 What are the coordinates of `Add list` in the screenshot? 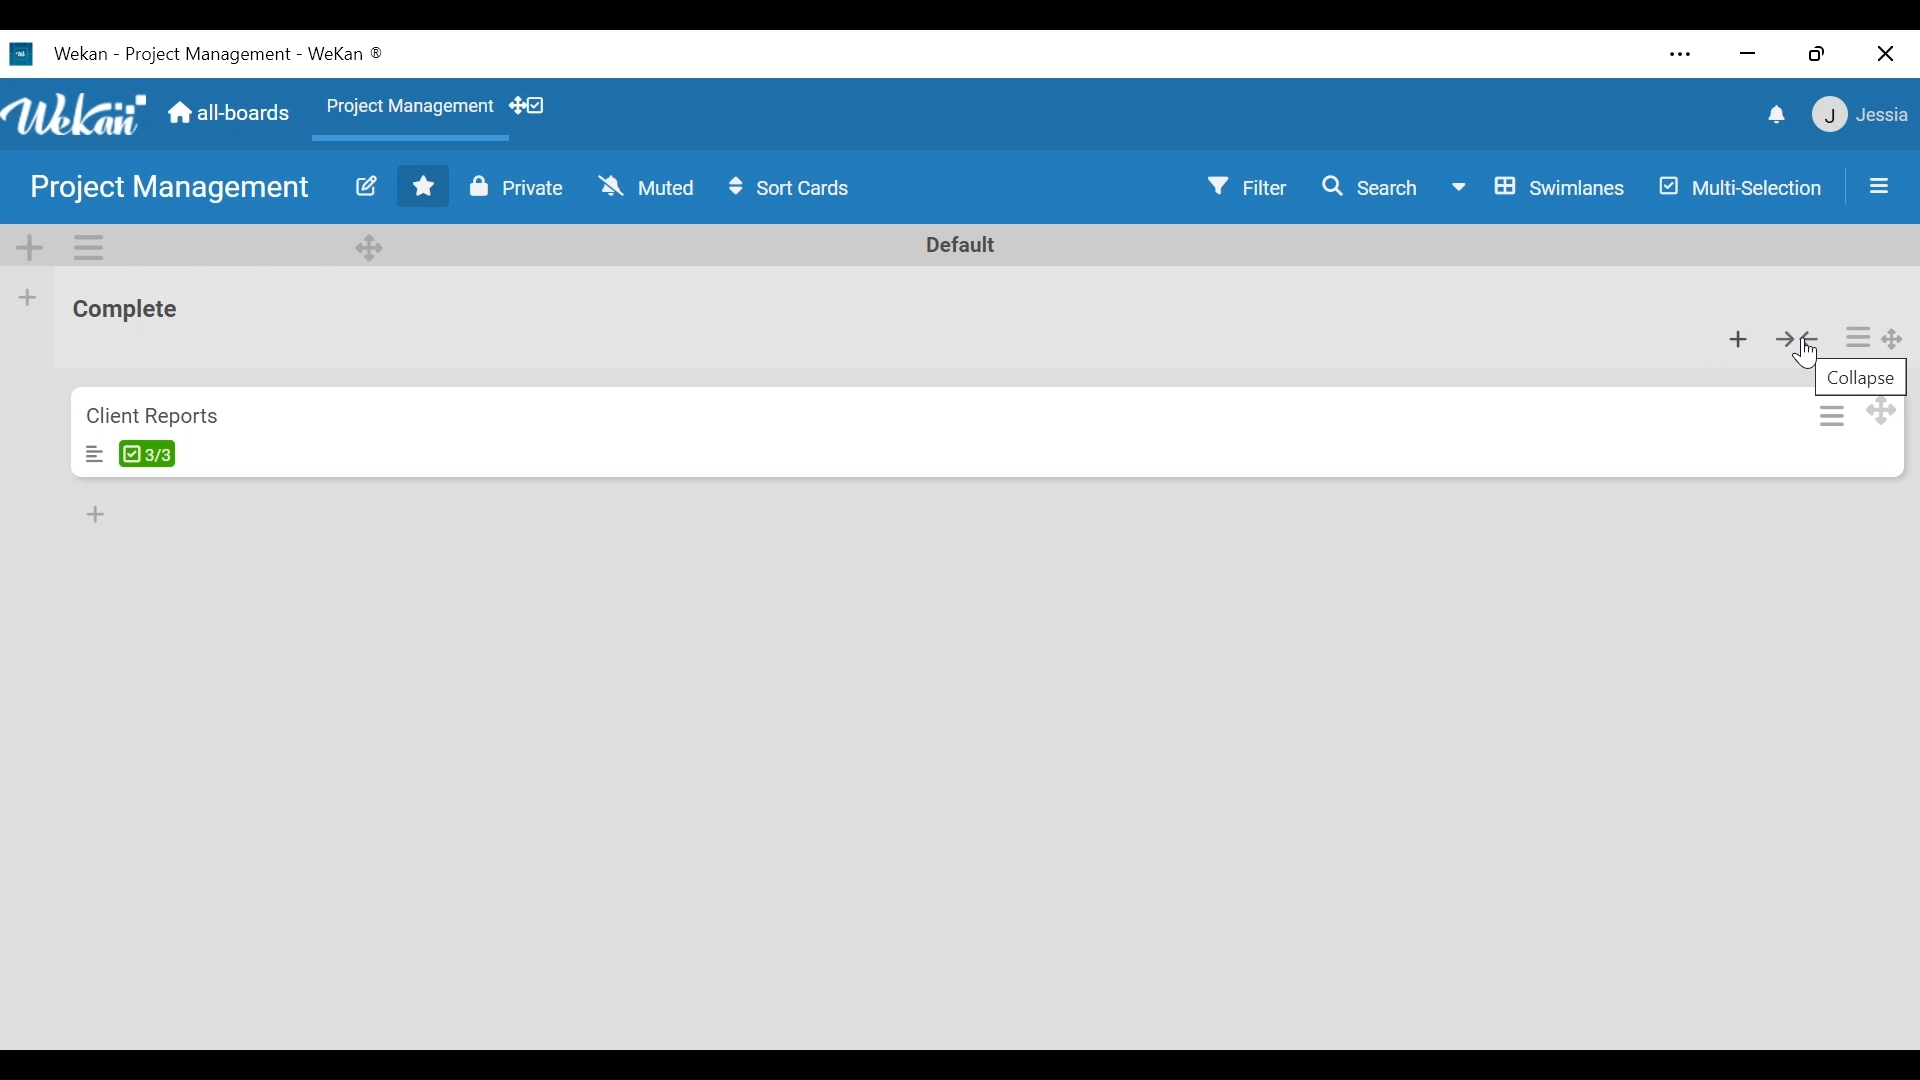 It's located at (29, 297).